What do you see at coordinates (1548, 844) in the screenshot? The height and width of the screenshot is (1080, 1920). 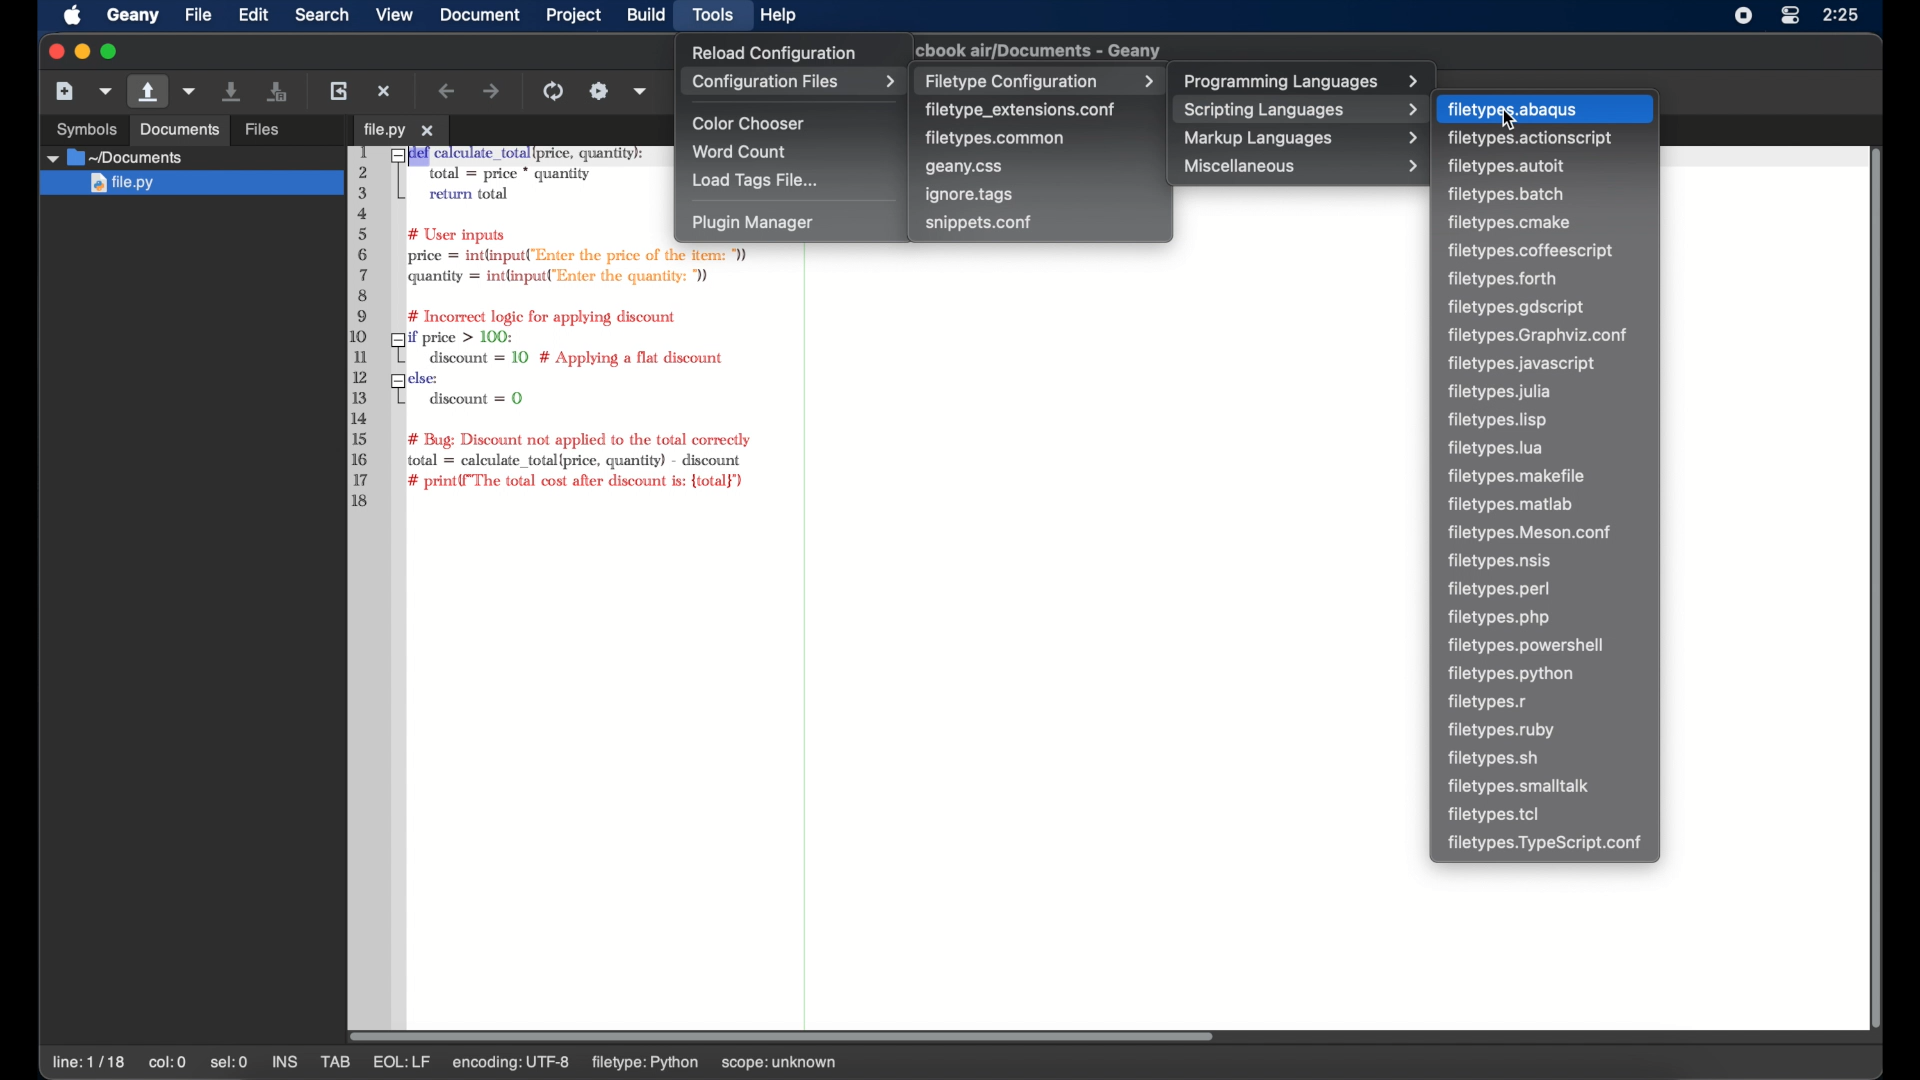 I see `filetypes` at bounding box center [1548, 844].